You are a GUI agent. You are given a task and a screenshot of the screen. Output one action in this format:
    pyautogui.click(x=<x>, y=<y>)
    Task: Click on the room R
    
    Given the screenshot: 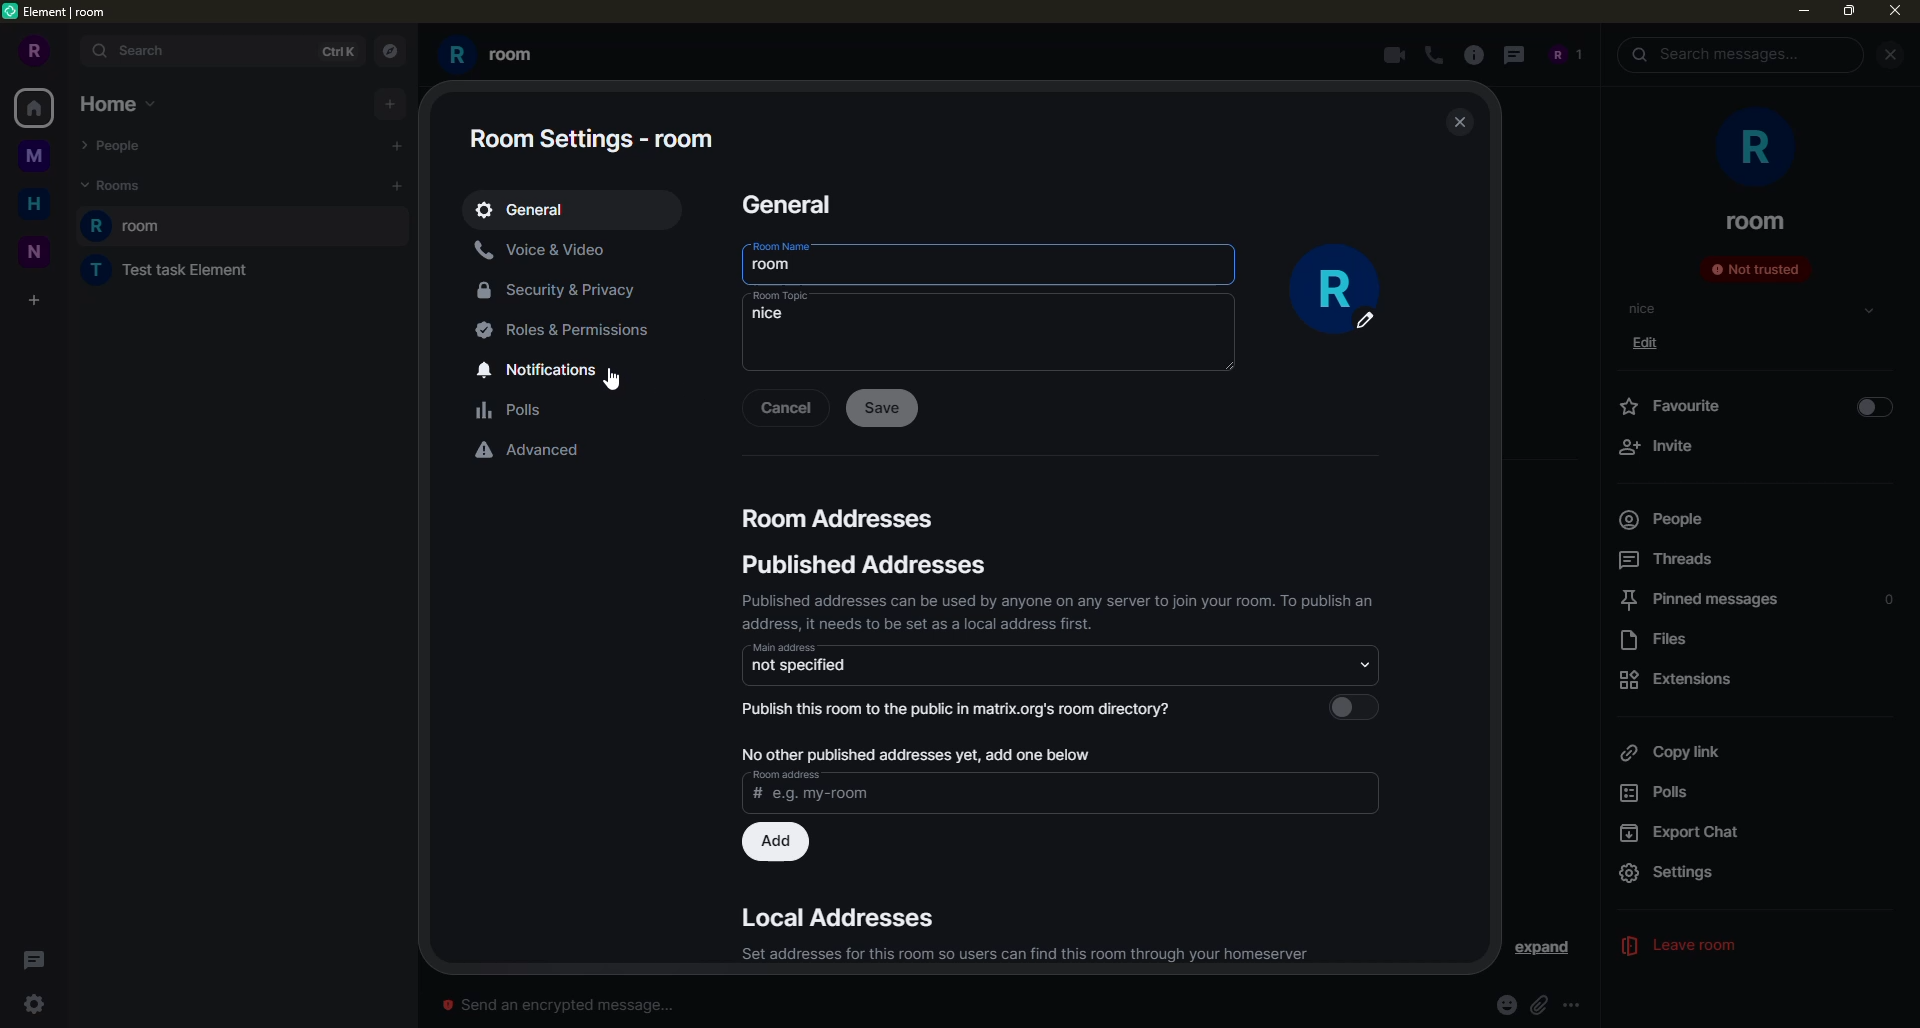 What is the action you would take?
    pyautogui.click(x=496, y=57)
    